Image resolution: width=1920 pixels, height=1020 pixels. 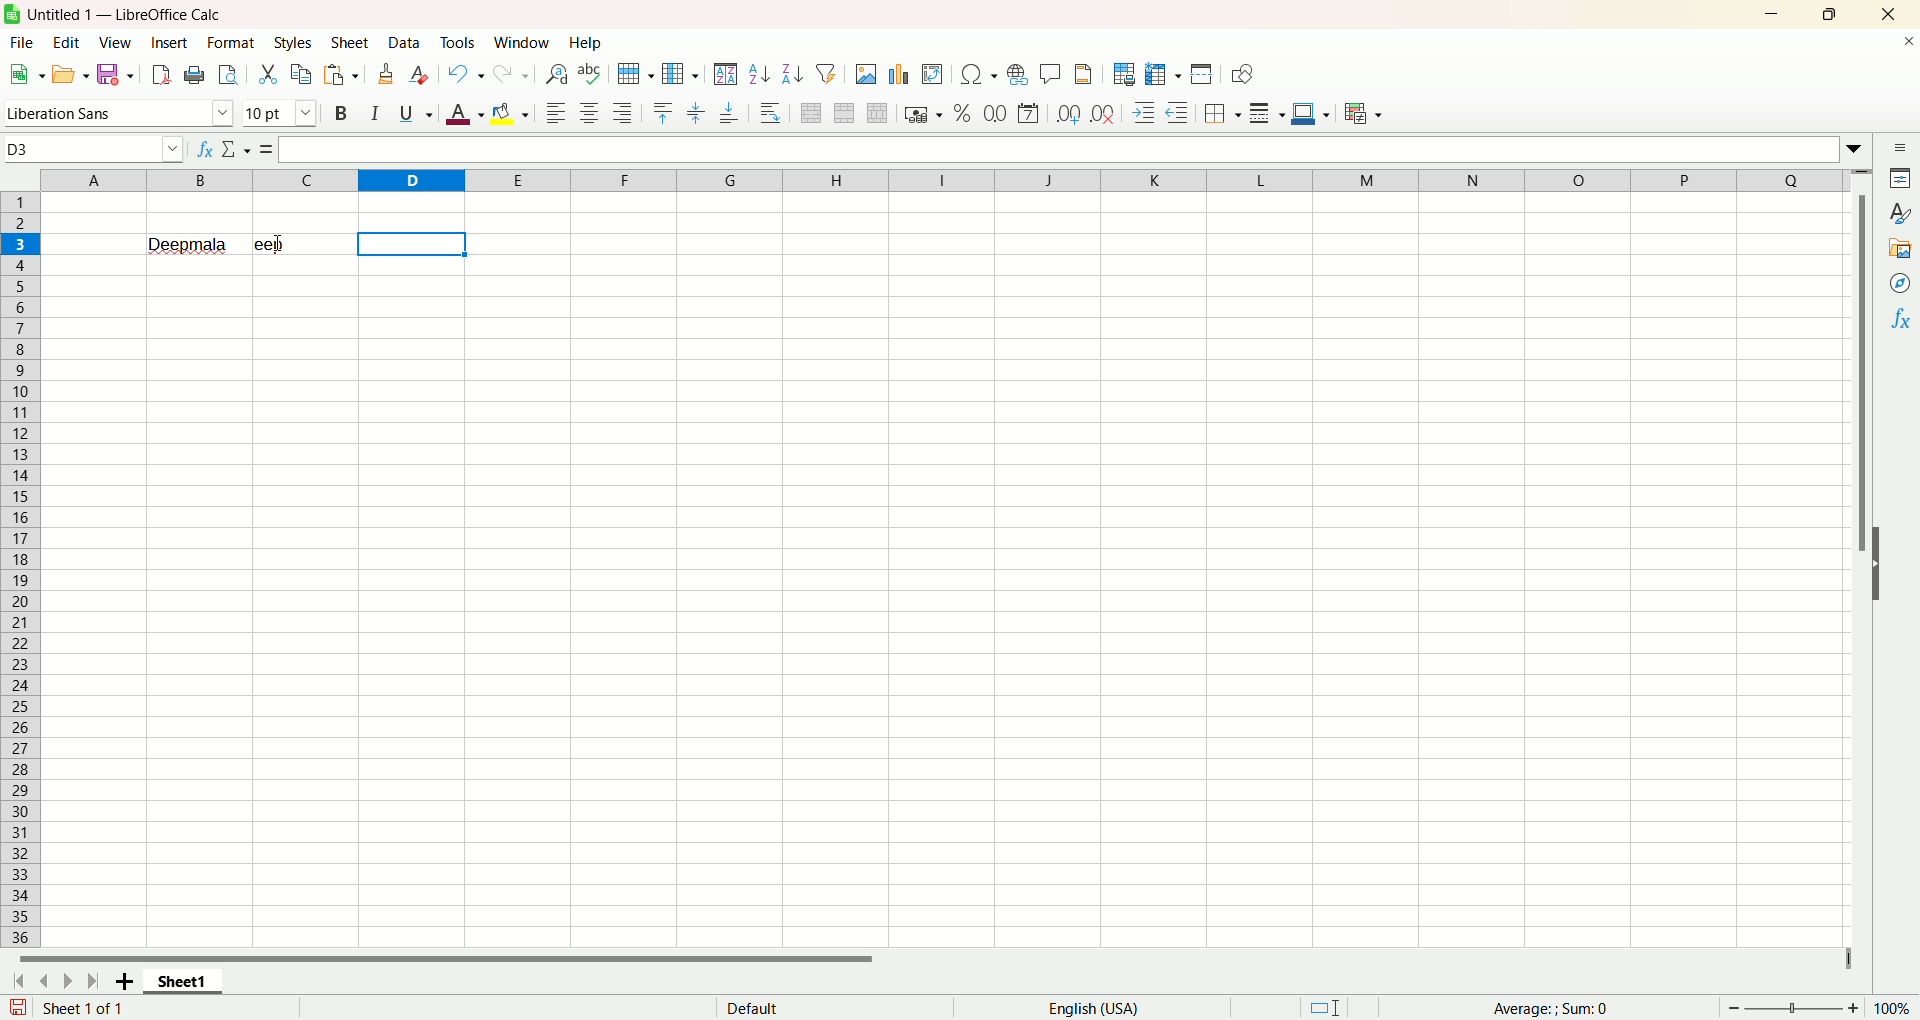 What do you see at coordinates (170, 44) in the screenshot?
I see `Insert` at bounding box center [170, 44].